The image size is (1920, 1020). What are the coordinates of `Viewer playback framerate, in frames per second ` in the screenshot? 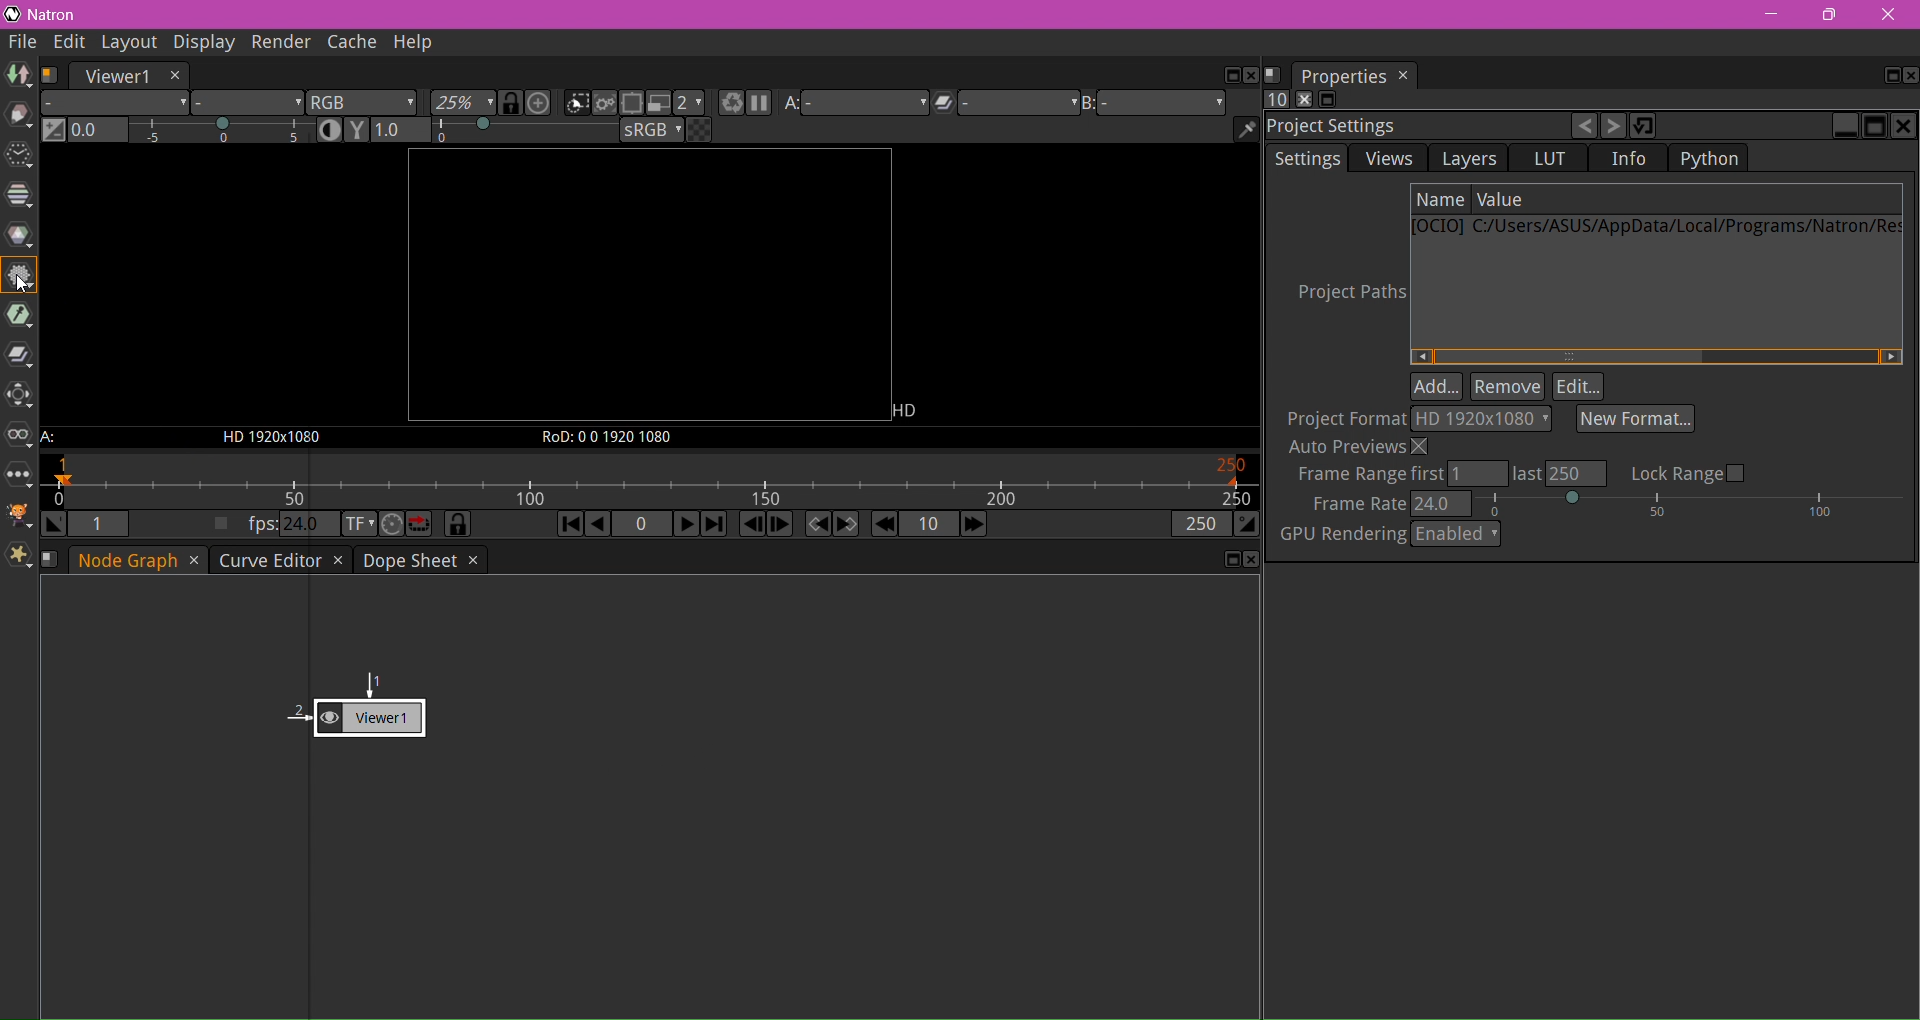 It's located at (289, 525).